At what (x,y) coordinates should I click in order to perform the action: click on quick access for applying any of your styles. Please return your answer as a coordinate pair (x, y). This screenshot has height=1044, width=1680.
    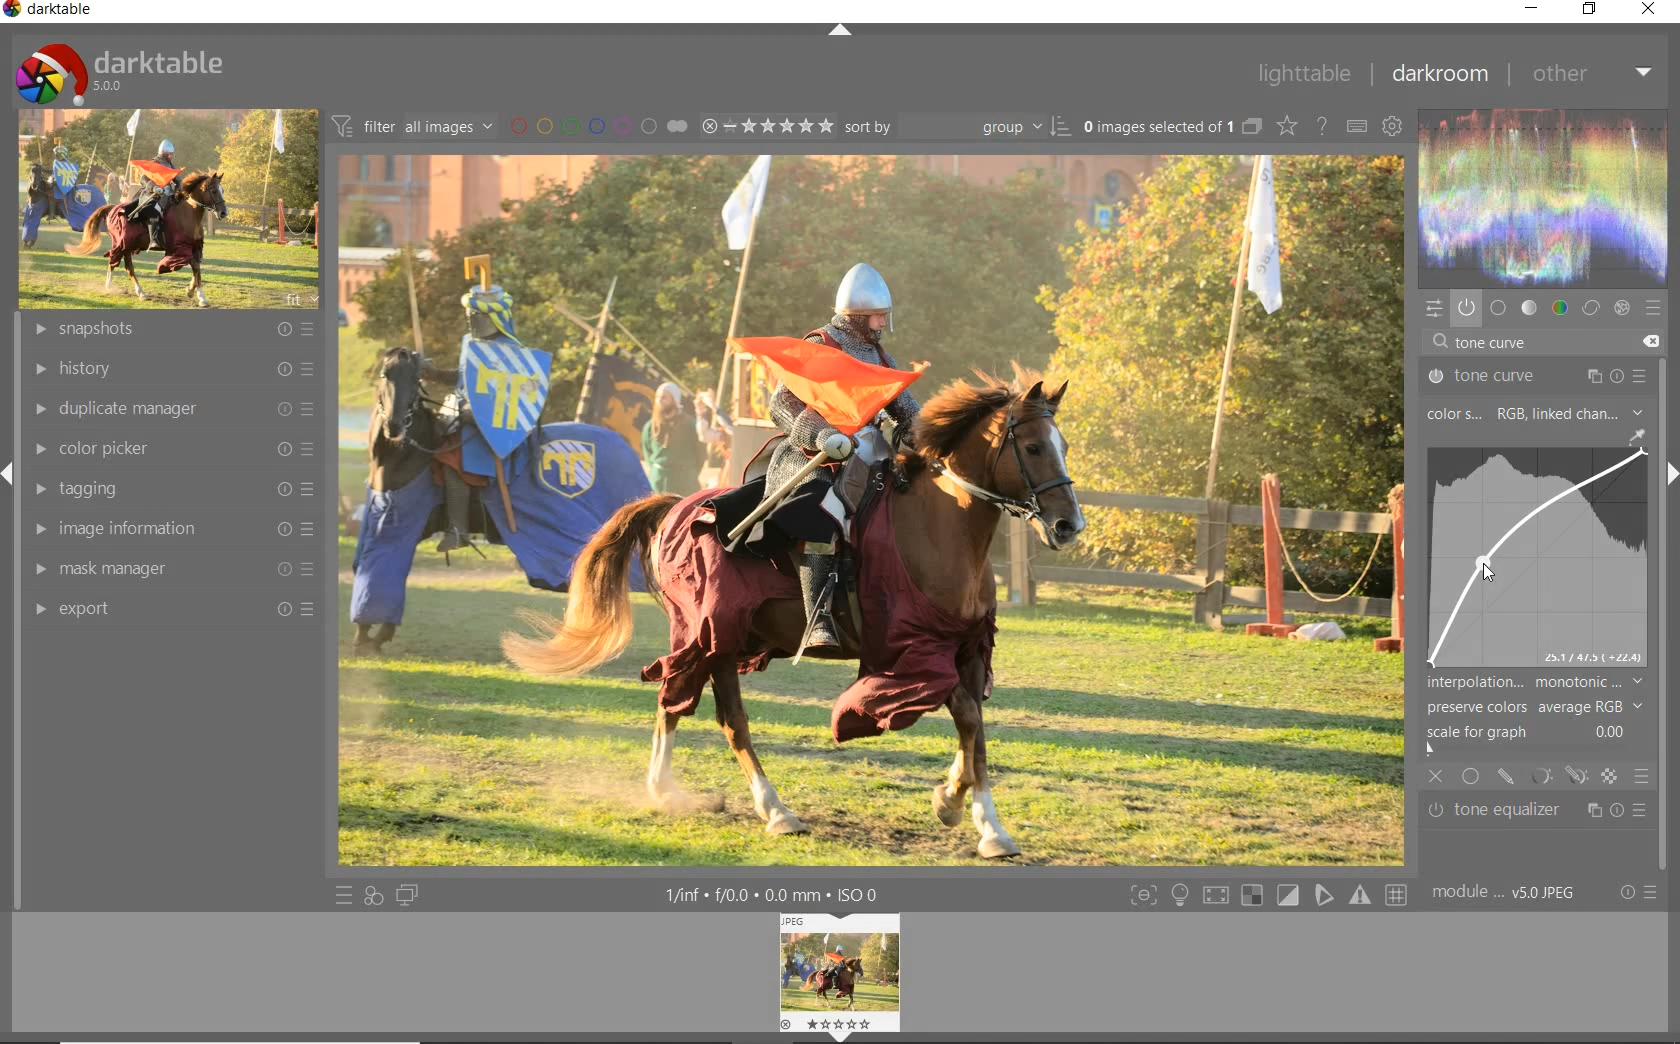
    Looking at the image, I should click on (372, 896).